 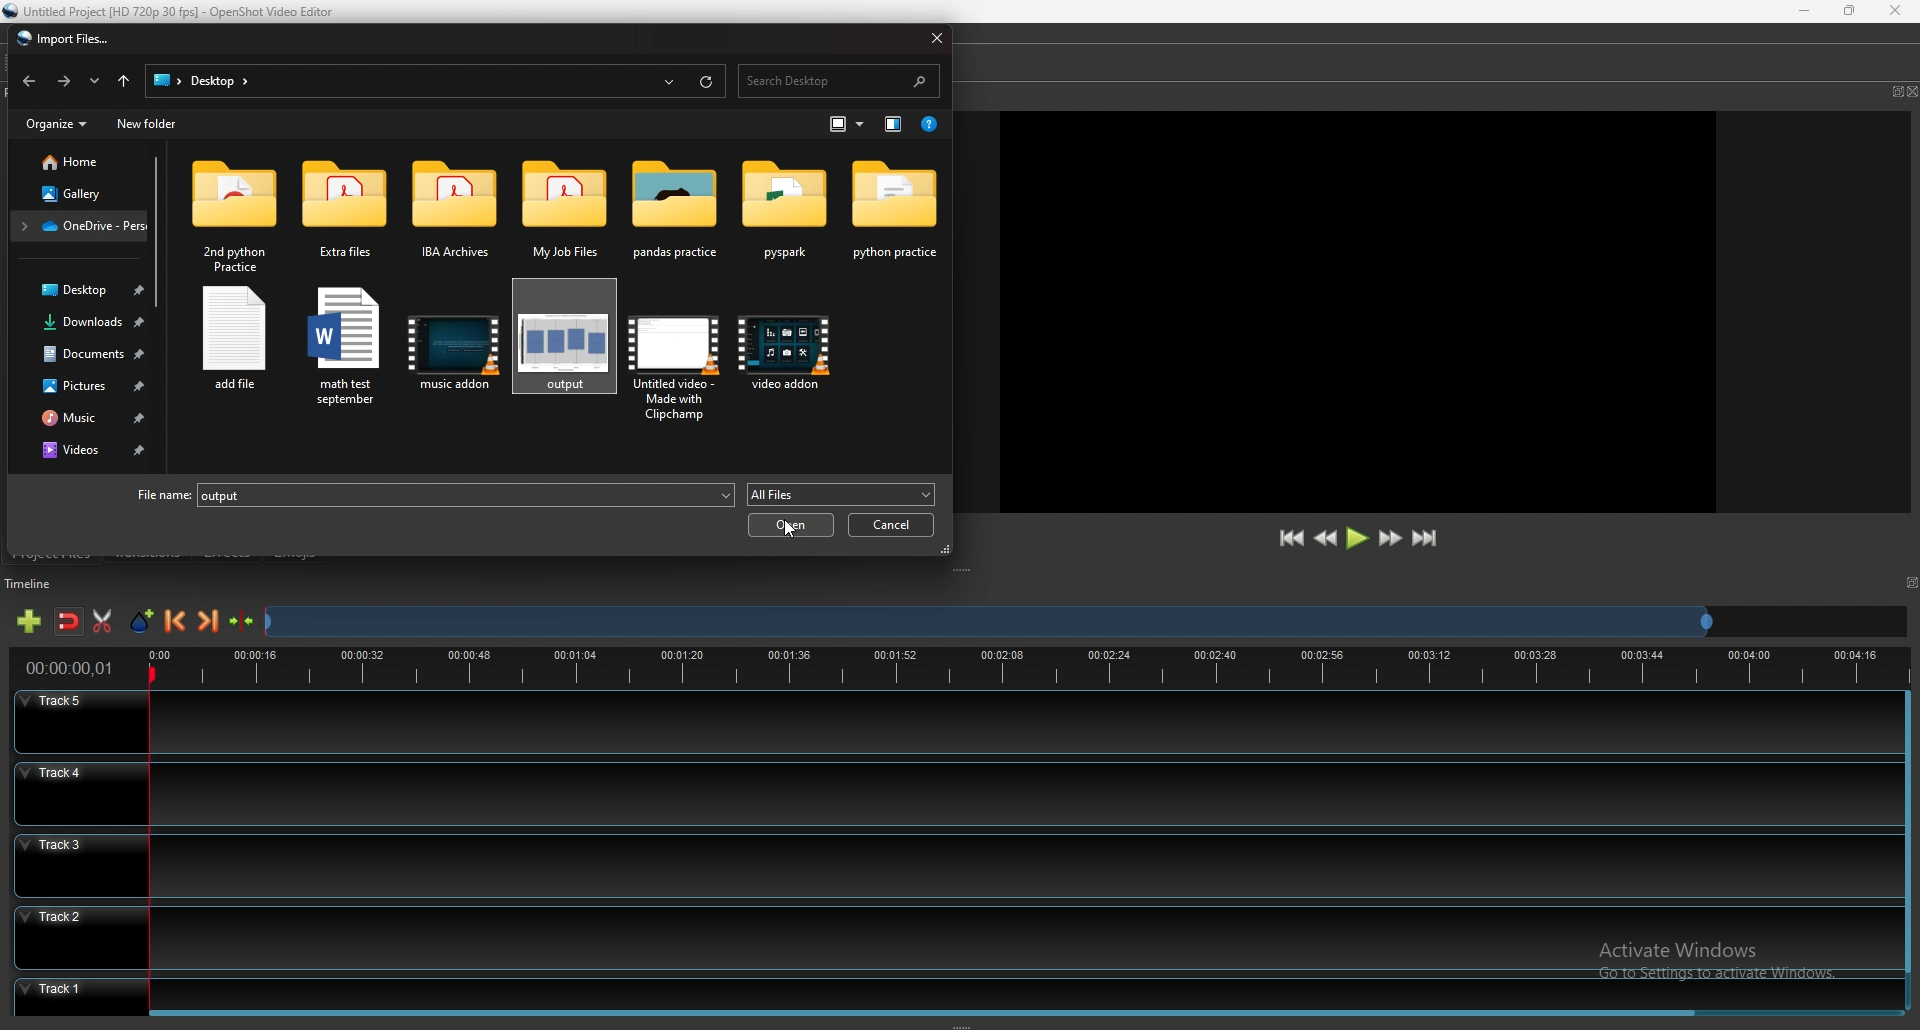 I want to click on effects, so click(x=229, y=552).